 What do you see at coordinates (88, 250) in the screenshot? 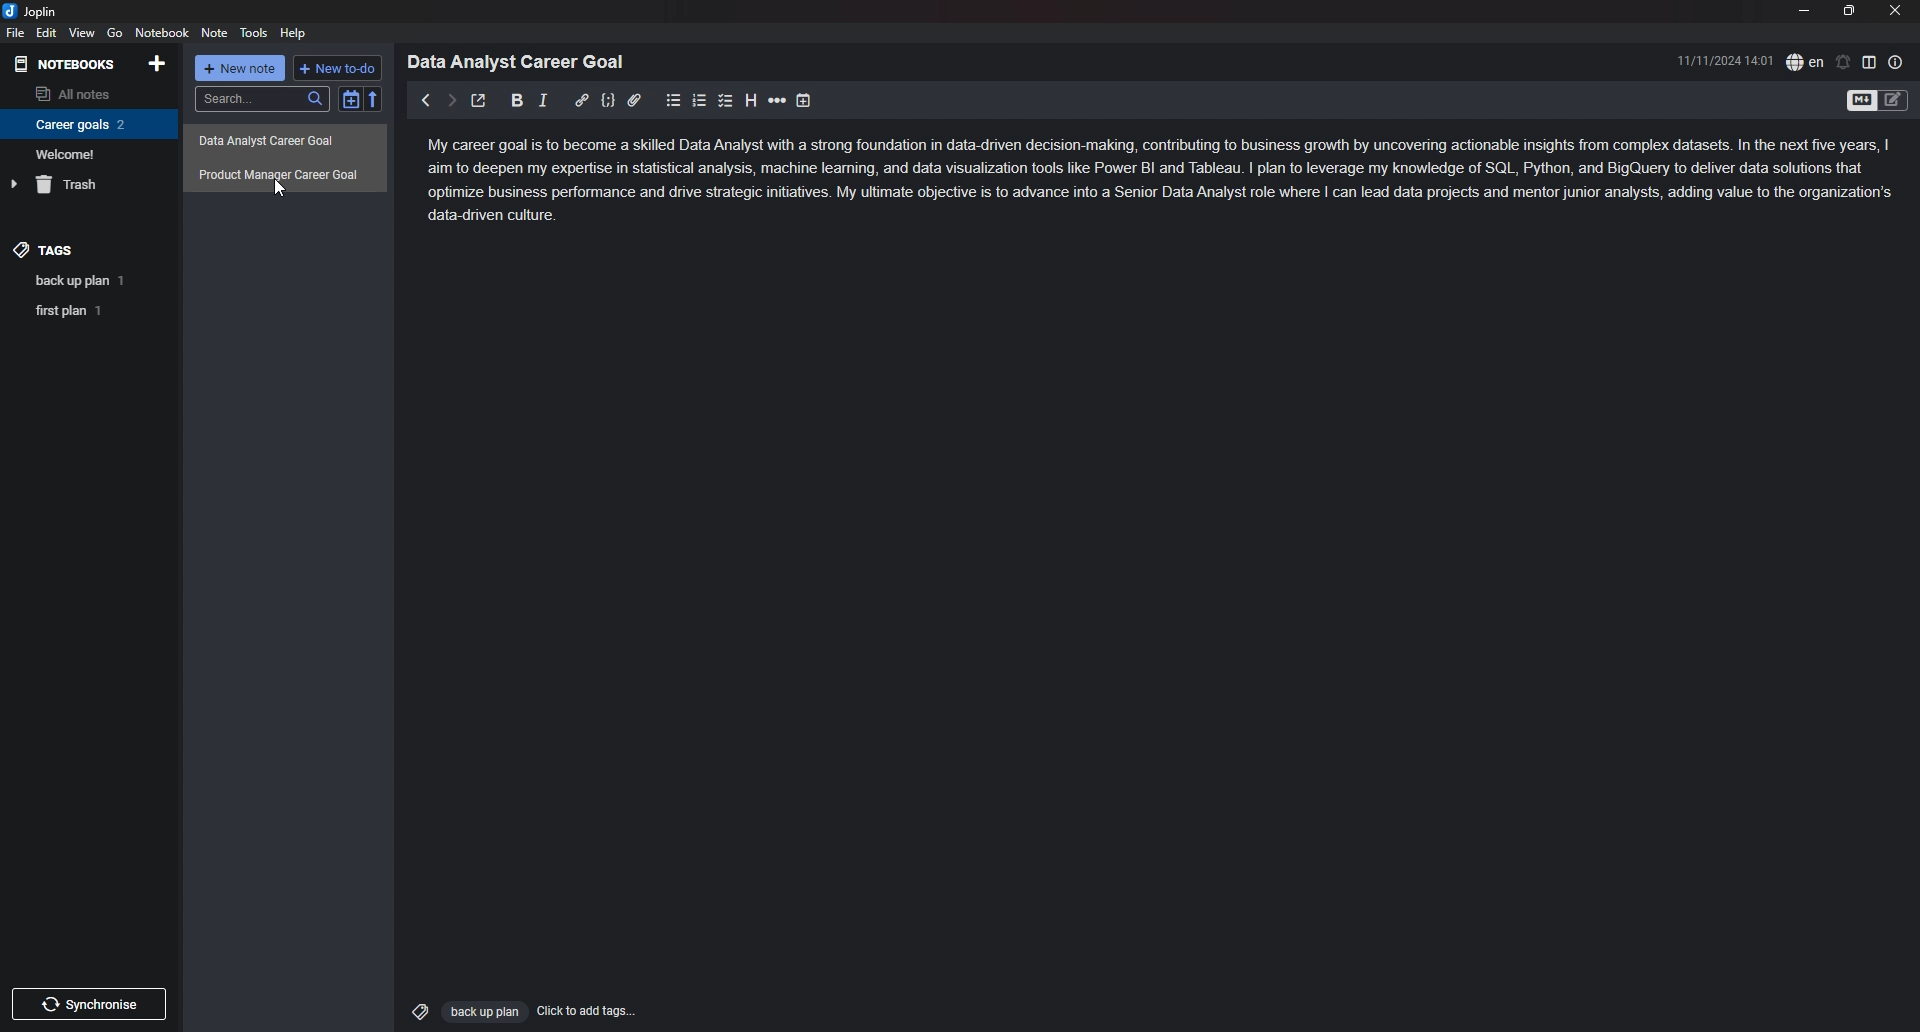
I see `tags` at bounding box center [88, 250].